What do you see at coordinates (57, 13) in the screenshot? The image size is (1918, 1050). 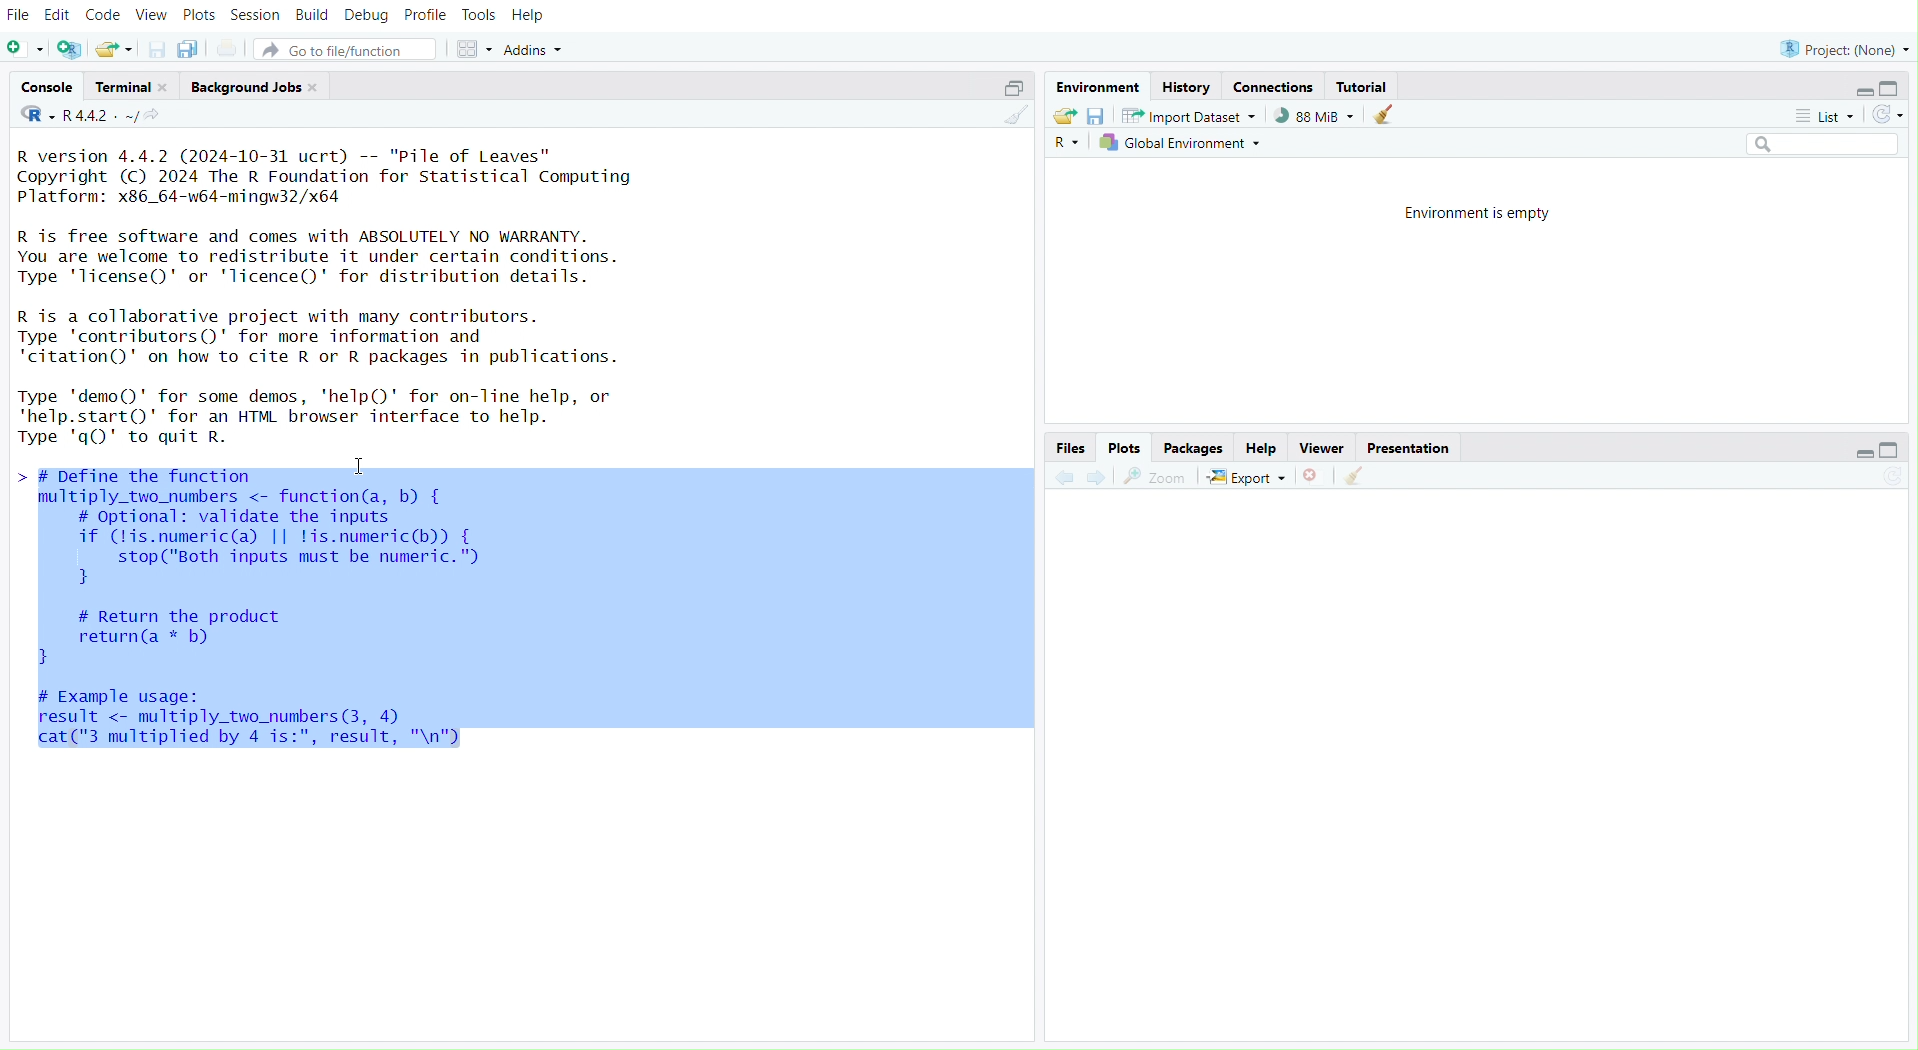 I see `Edit` at bounding box center [57, 13].